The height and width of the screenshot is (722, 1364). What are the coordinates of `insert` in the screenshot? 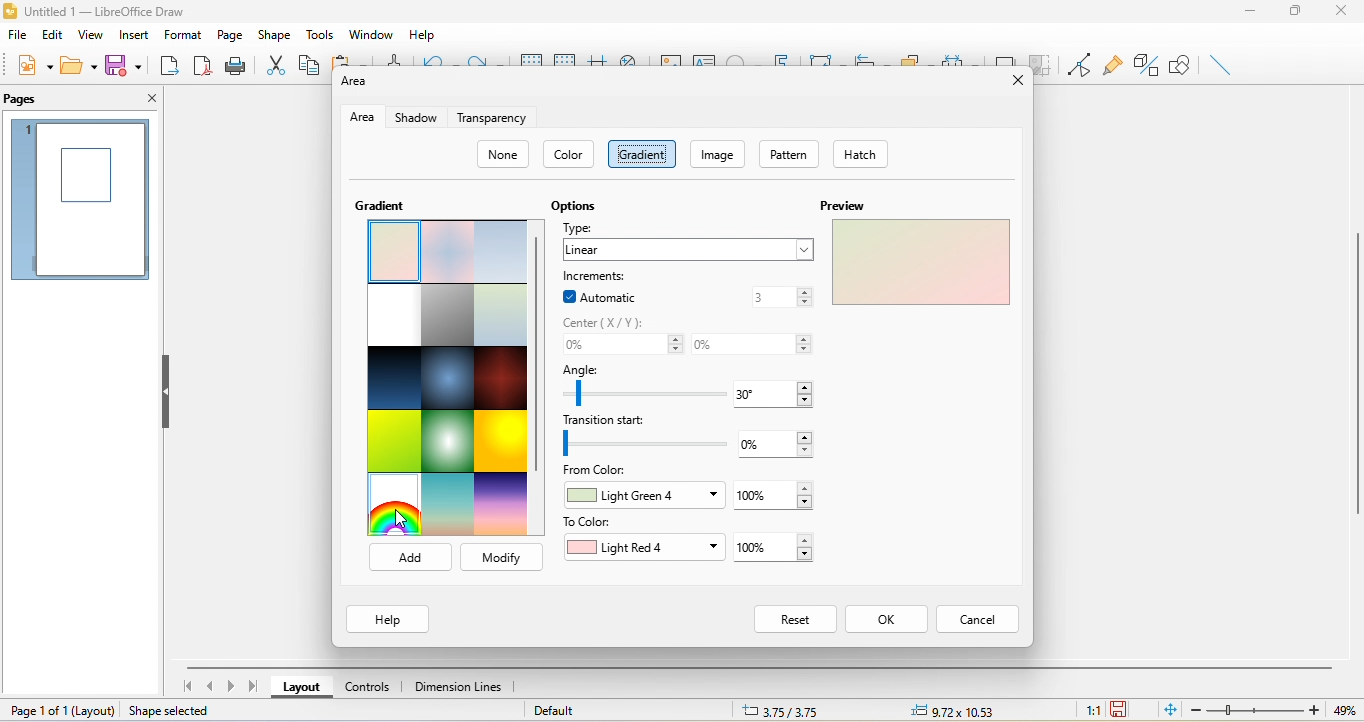 It's located at (134, 37).